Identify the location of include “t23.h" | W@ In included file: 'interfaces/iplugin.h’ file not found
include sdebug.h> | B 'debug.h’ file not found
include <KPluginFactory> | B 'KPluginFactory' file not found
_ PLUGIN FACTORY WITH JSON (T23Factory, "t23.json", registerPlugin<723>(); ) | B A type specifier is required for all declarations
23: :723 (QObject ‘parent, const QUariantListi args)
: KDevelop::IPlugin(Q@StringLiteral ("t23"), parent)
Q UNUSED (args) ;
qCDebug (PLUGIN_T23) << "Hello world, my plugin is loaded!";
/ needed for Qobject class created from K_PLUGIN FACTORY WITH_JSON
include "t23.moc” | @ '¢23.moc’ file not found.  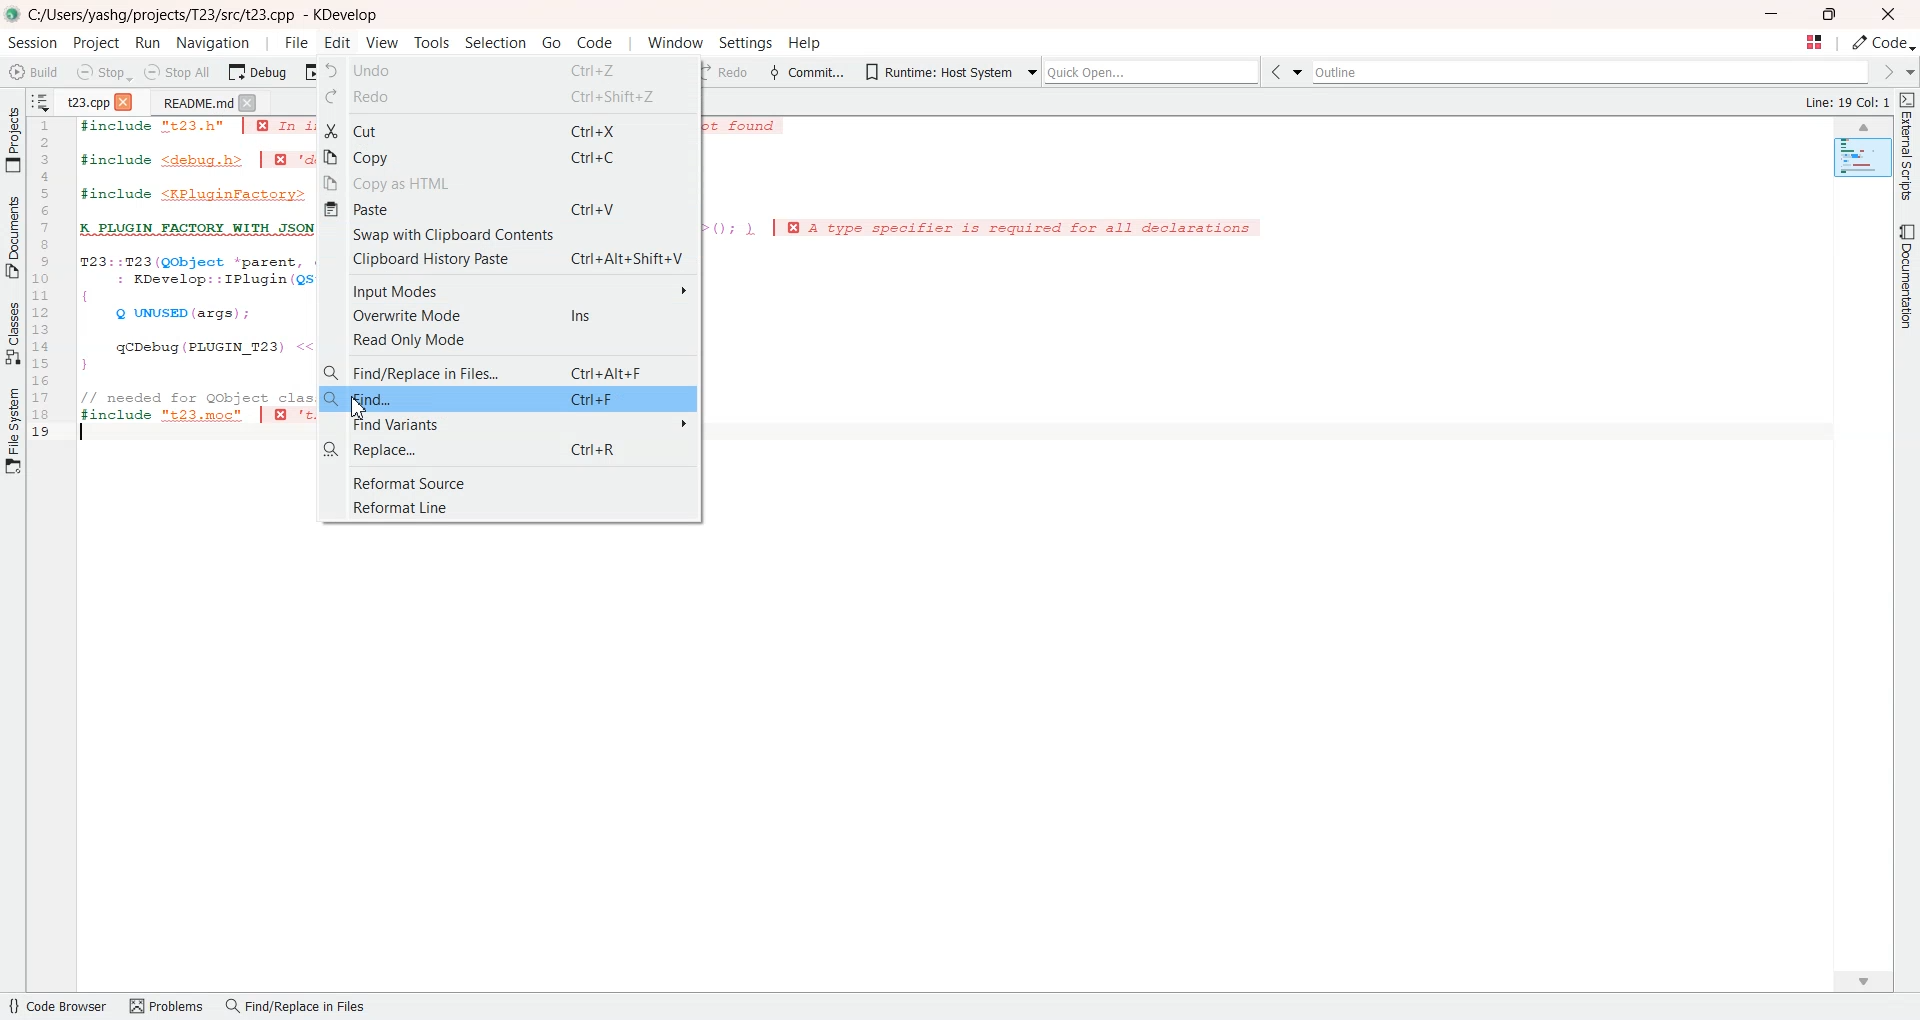
(195, 280).